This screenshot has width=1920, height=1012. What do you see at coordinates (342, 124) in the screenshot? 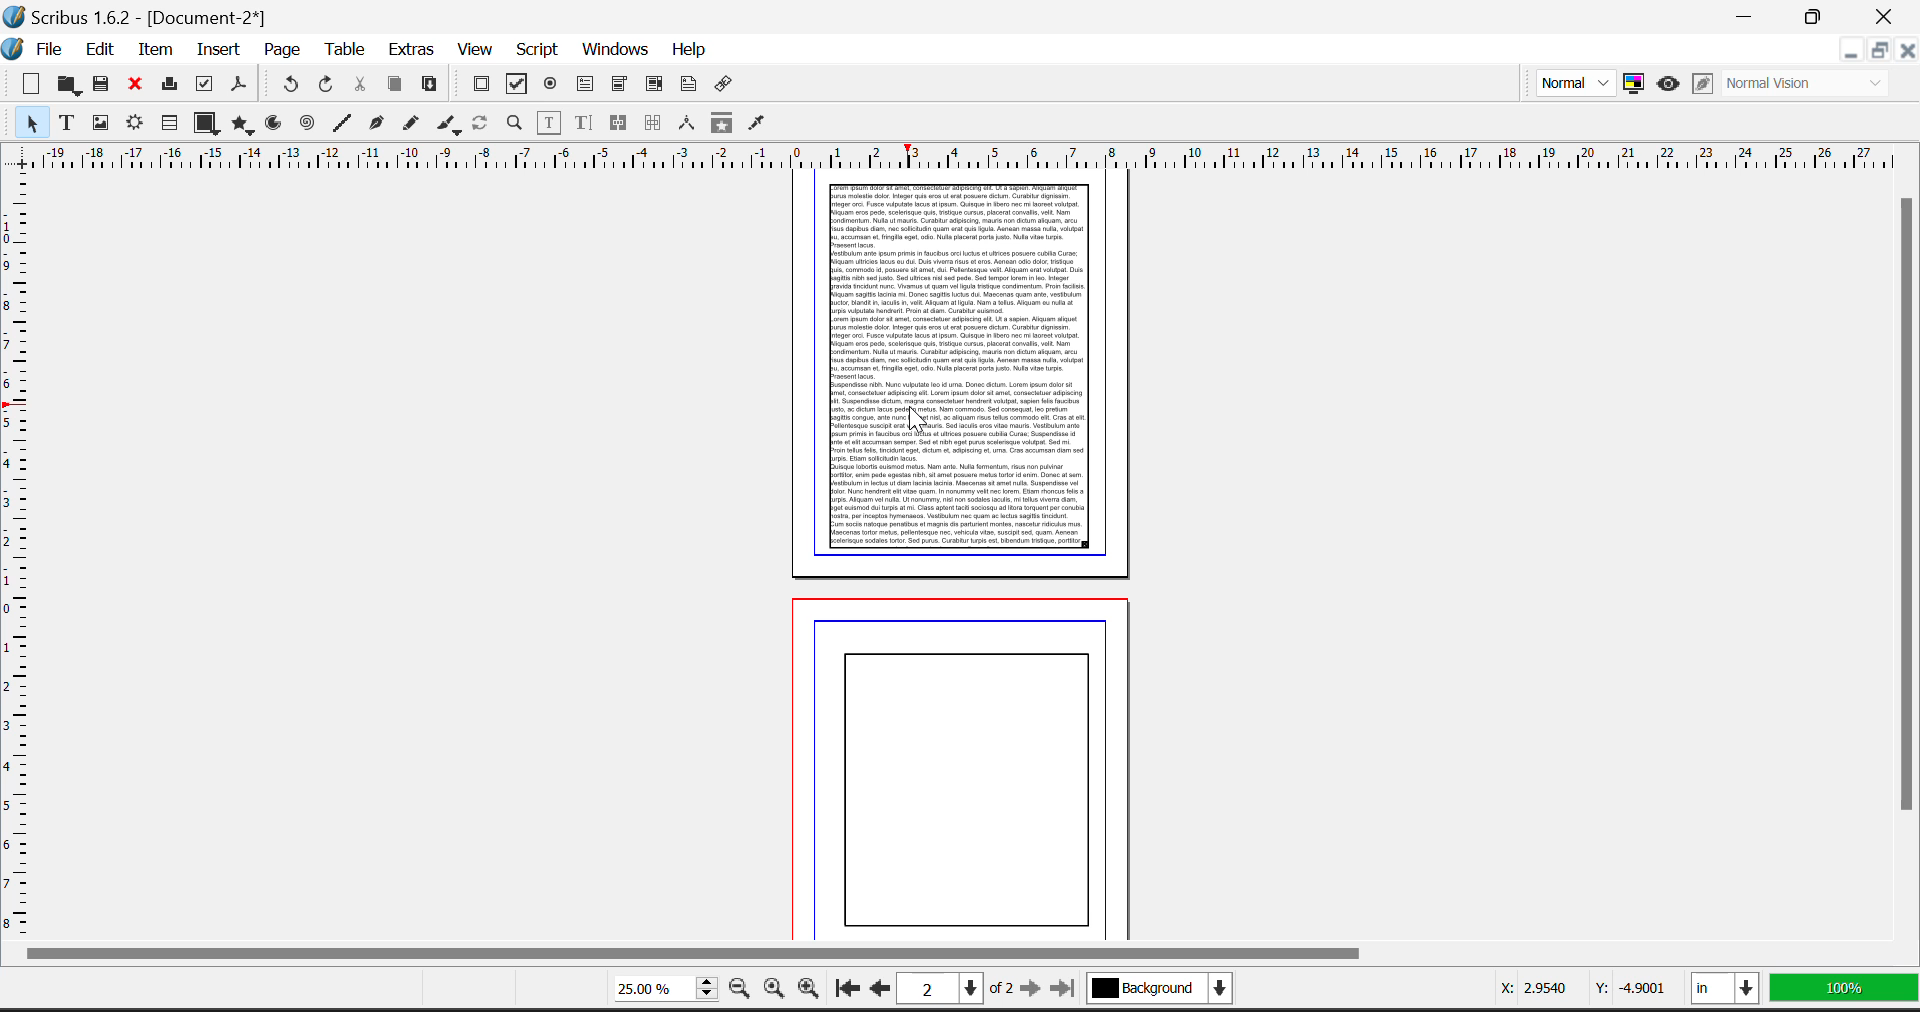
I see `Line` at bounding box center [342, 124].